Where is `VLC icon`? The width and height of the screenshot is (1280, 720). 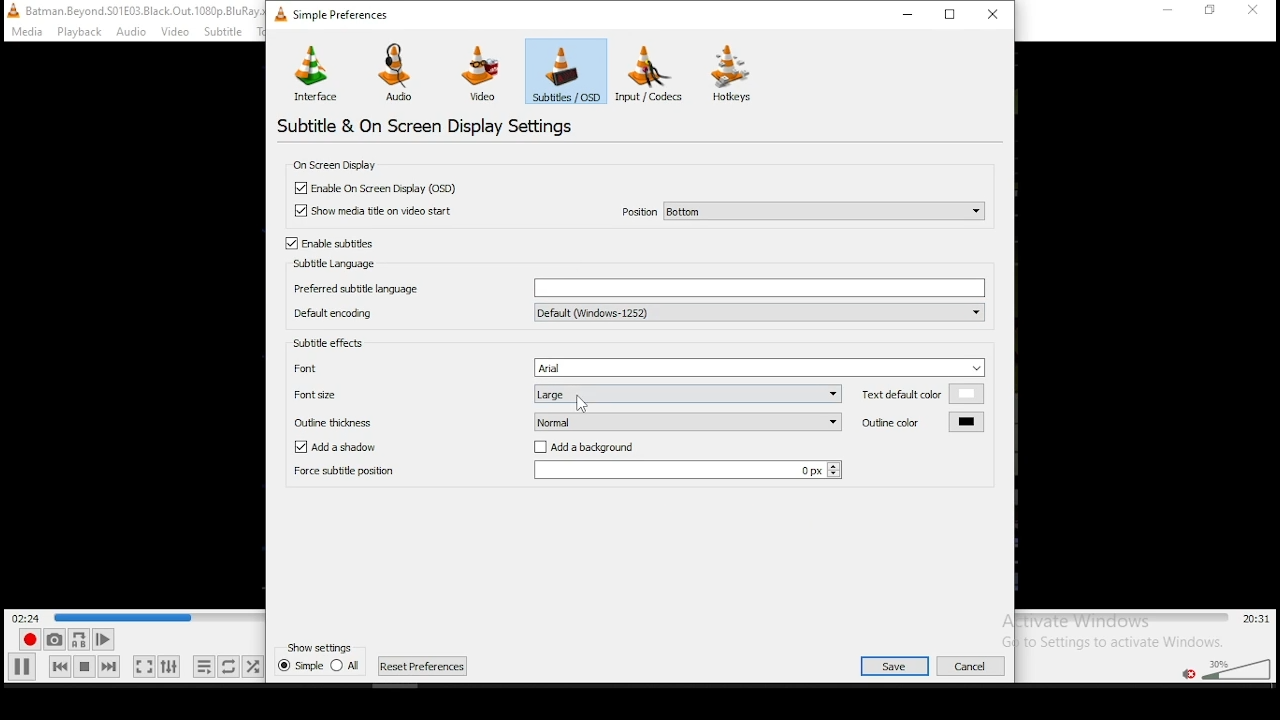 VLC icon is located at coordinates (12, 10).